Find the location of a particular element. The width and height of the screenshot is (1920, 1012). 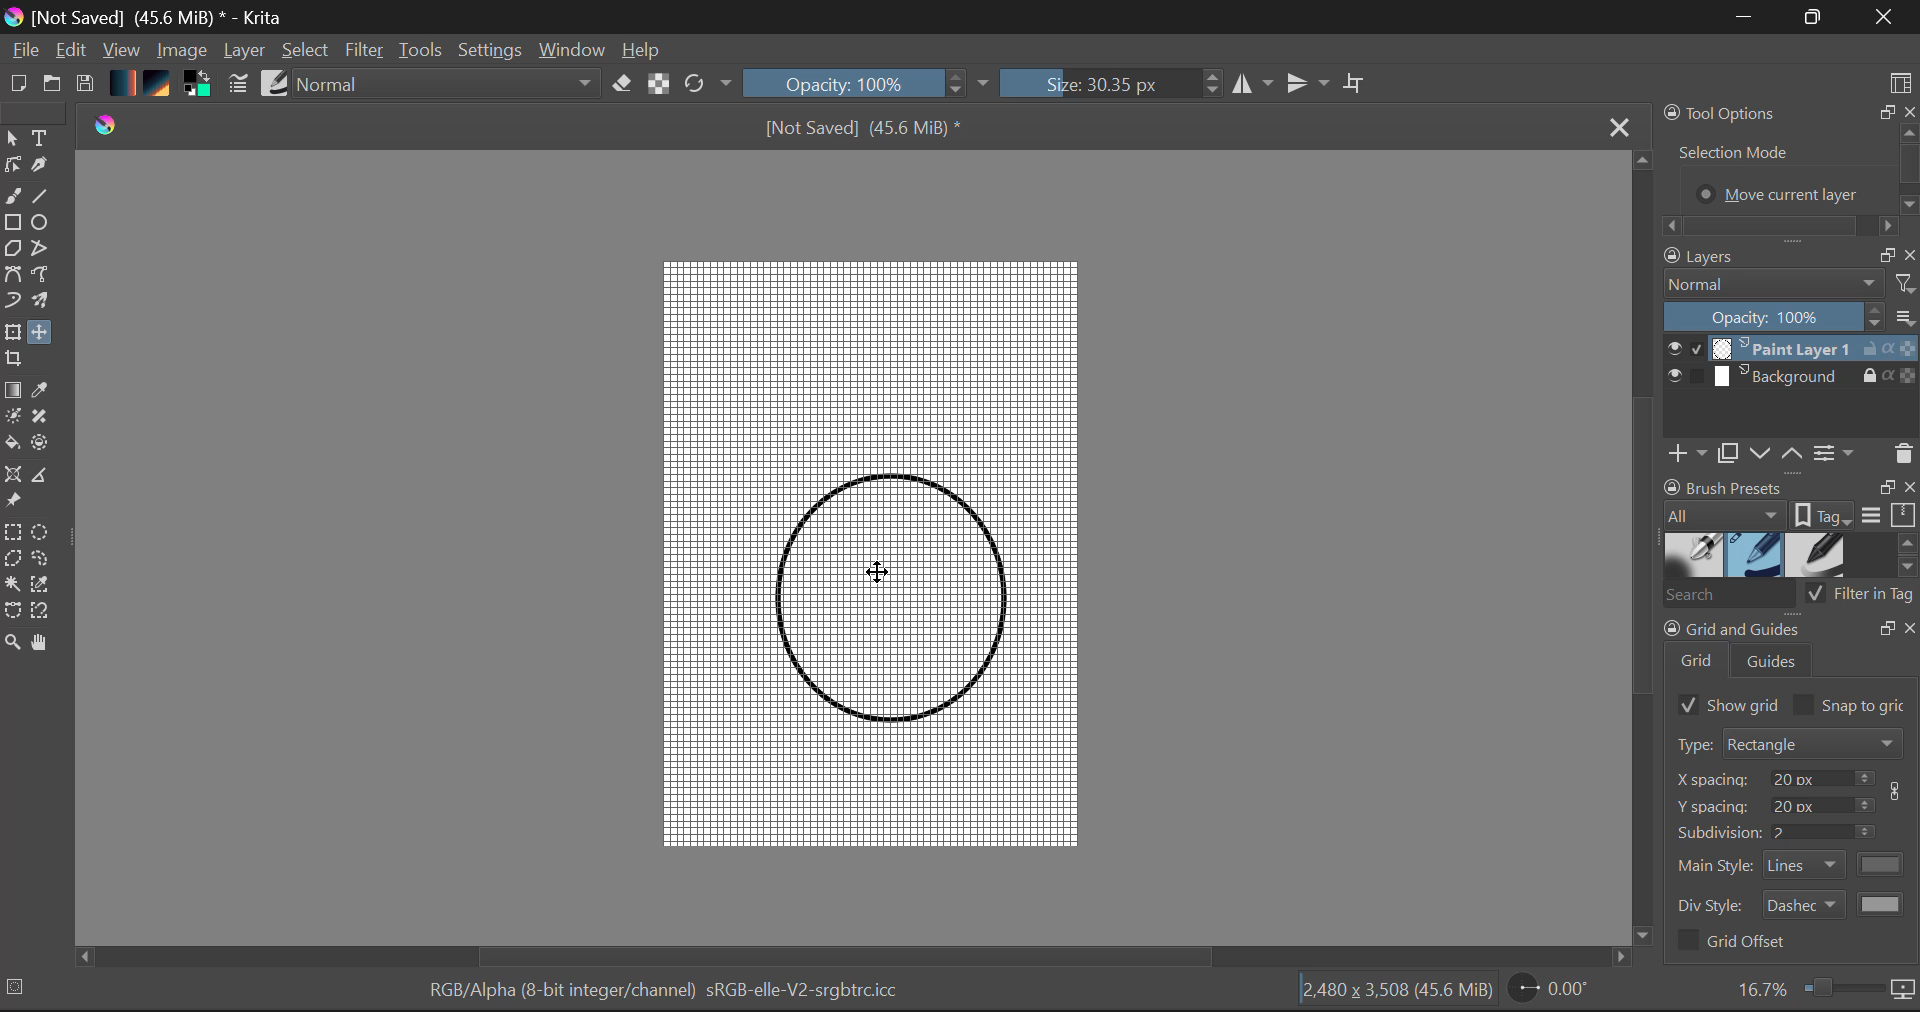

Freehand Selection is located at coordinates (43, 559).